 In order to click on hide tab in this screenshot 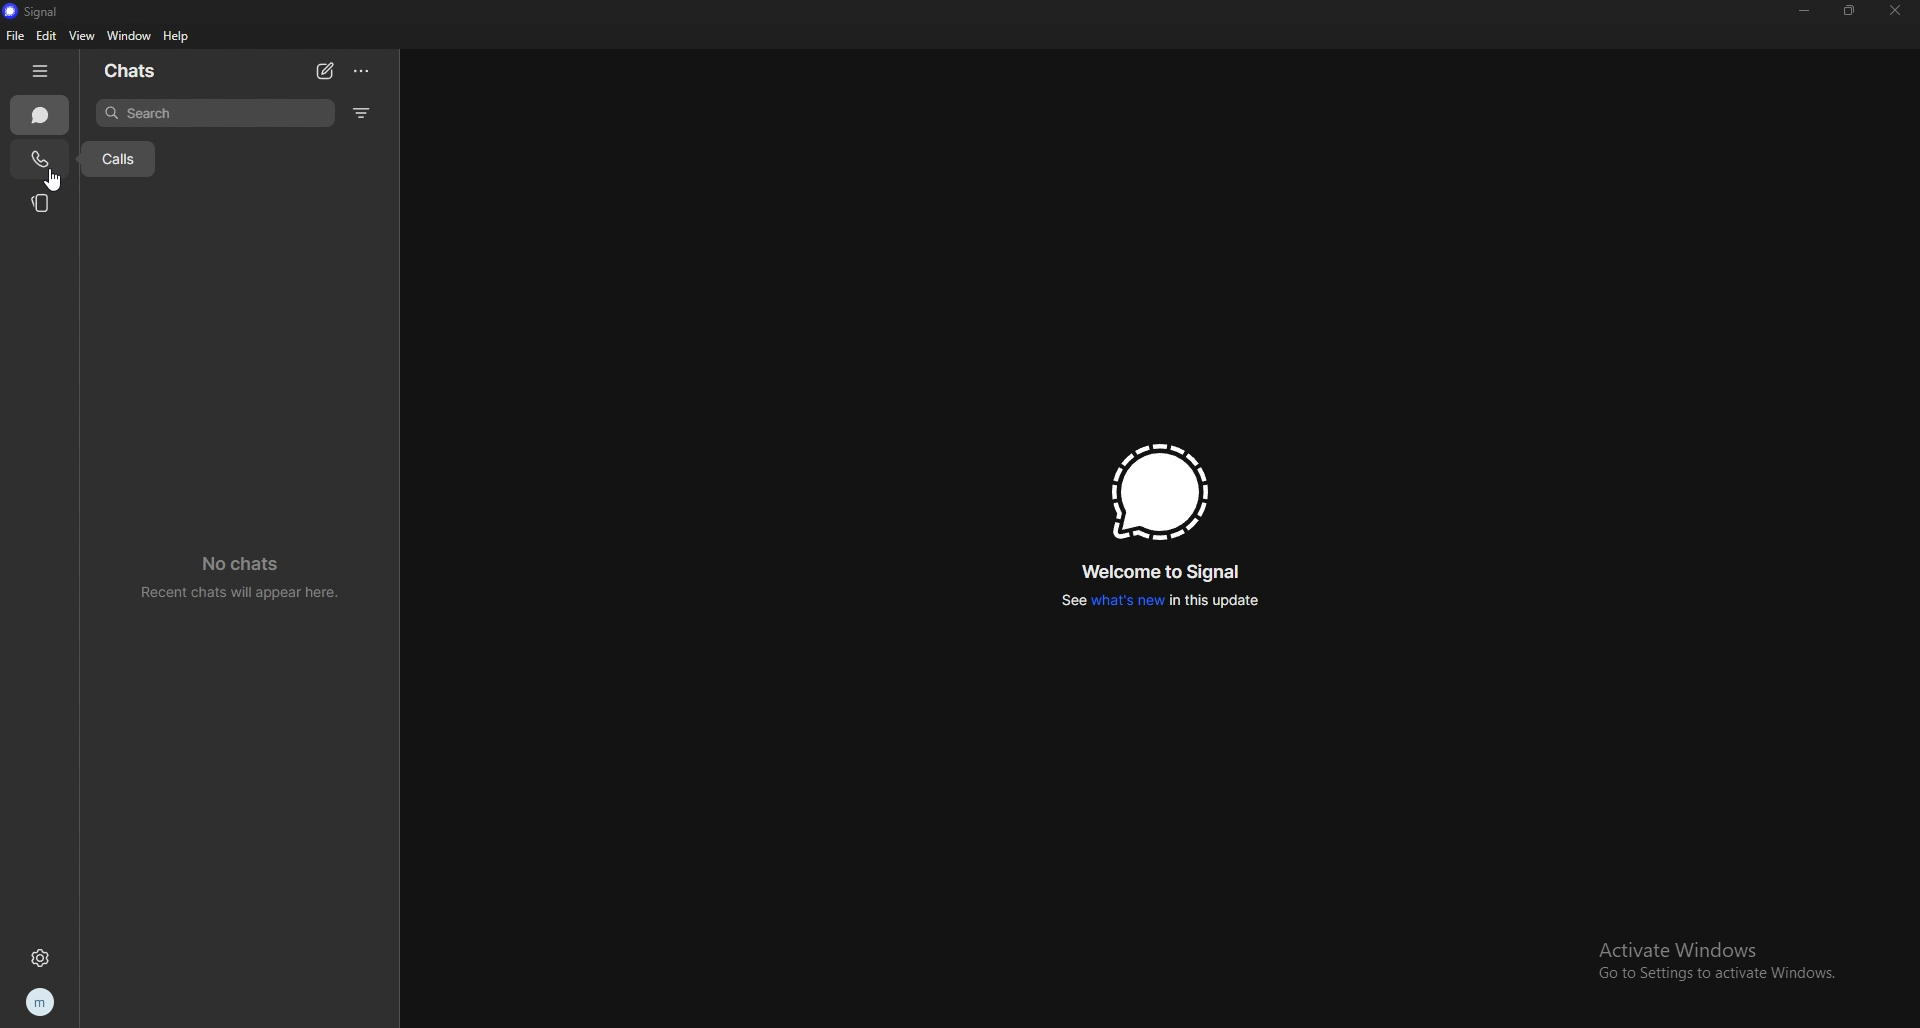, I will do `click(40, 72)`.